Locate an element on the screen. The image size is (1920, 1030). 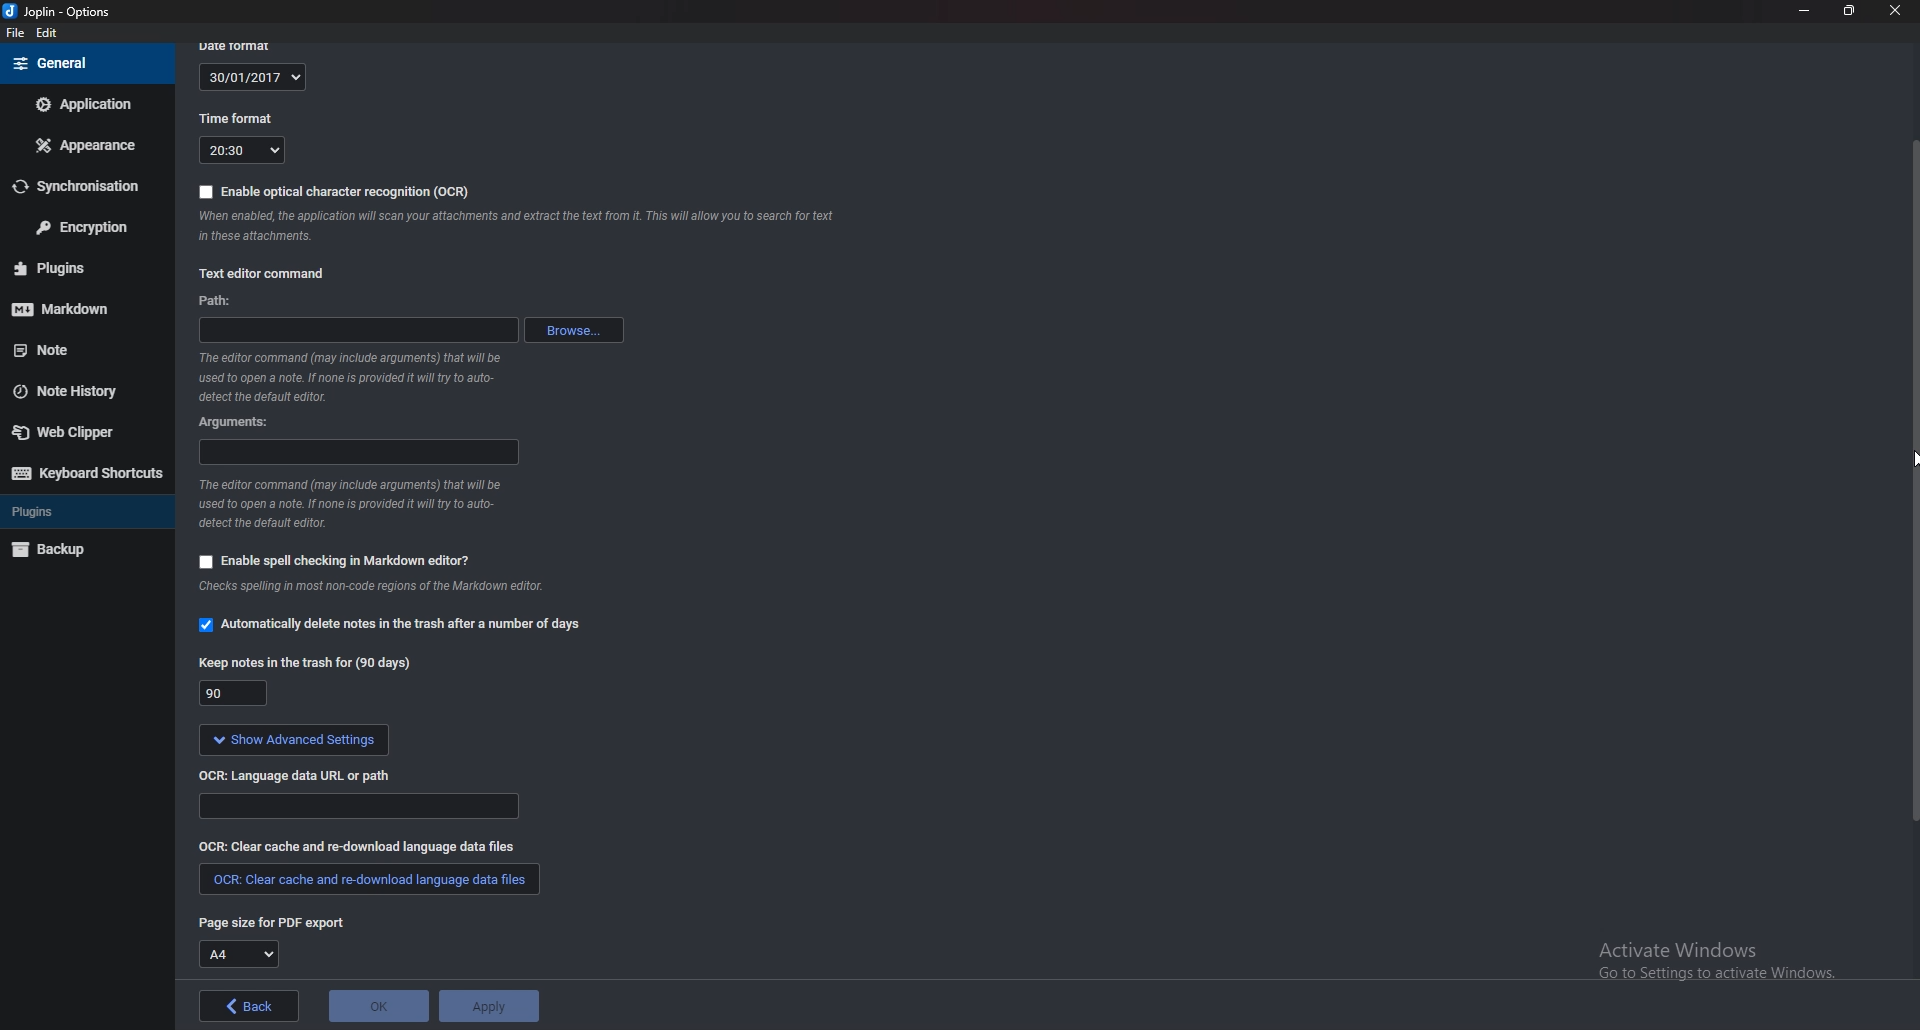
date format is located at coordinates (243, 44).